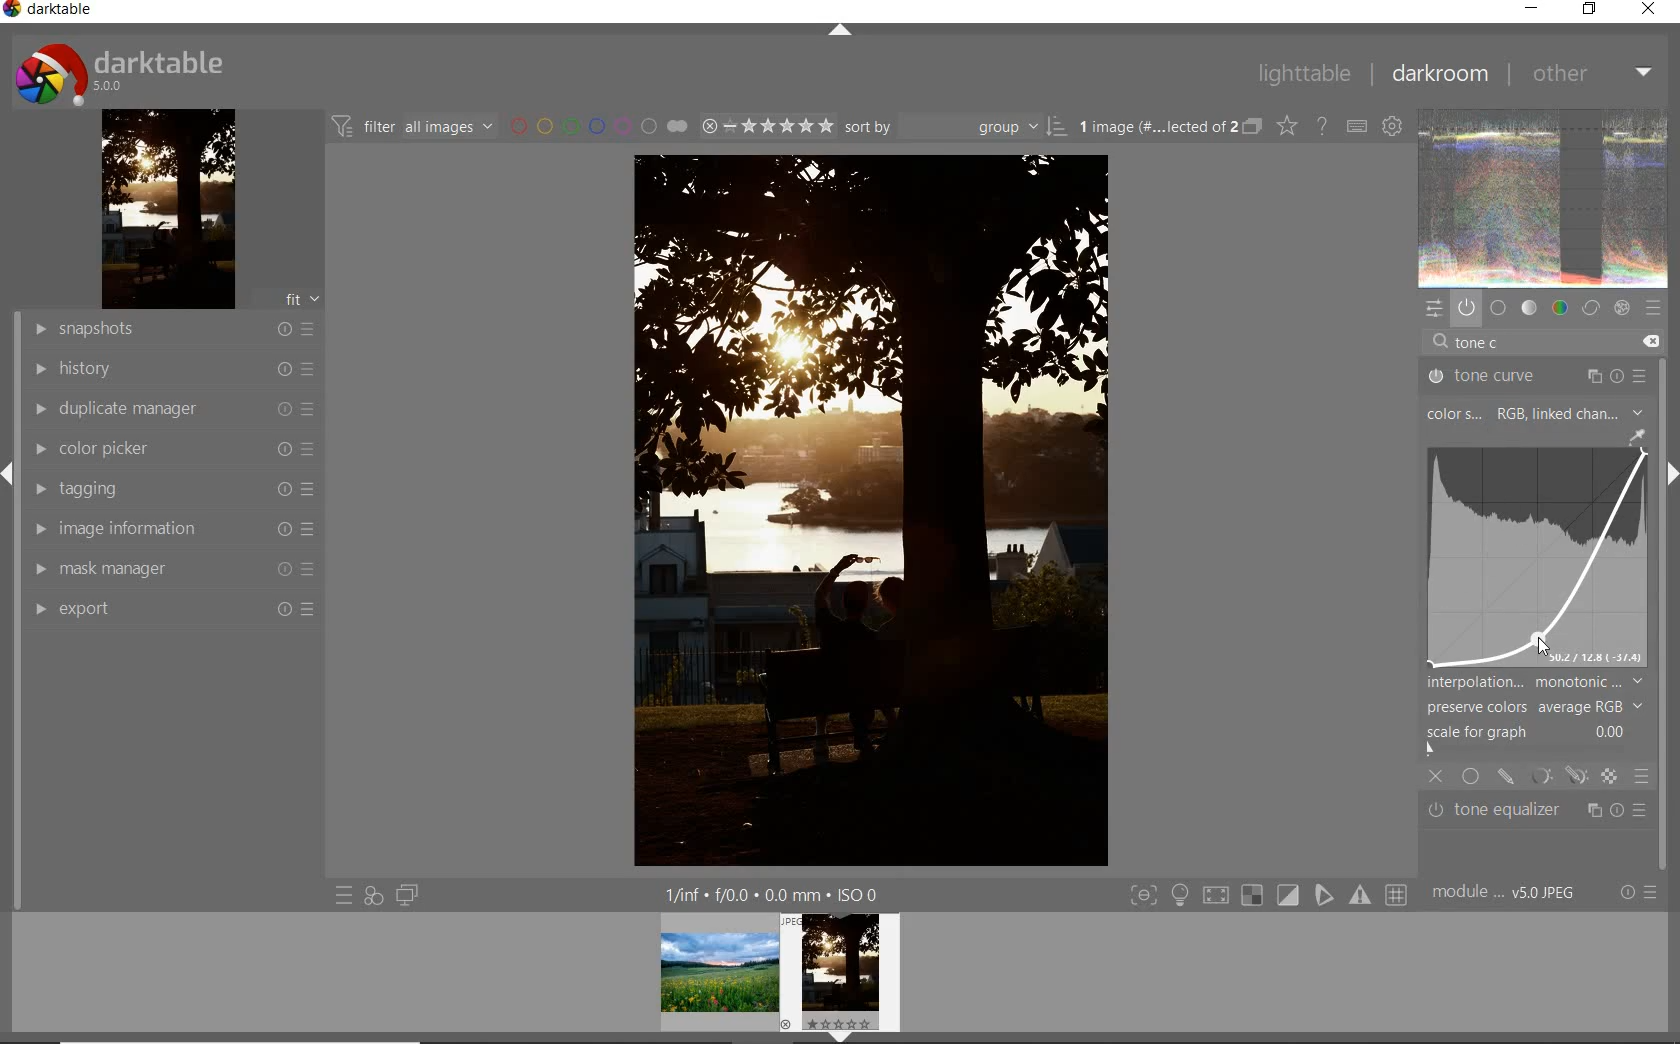 The width and height of the screenshot is (1680, 1044). I want to click on Sort, so click(955, 127).